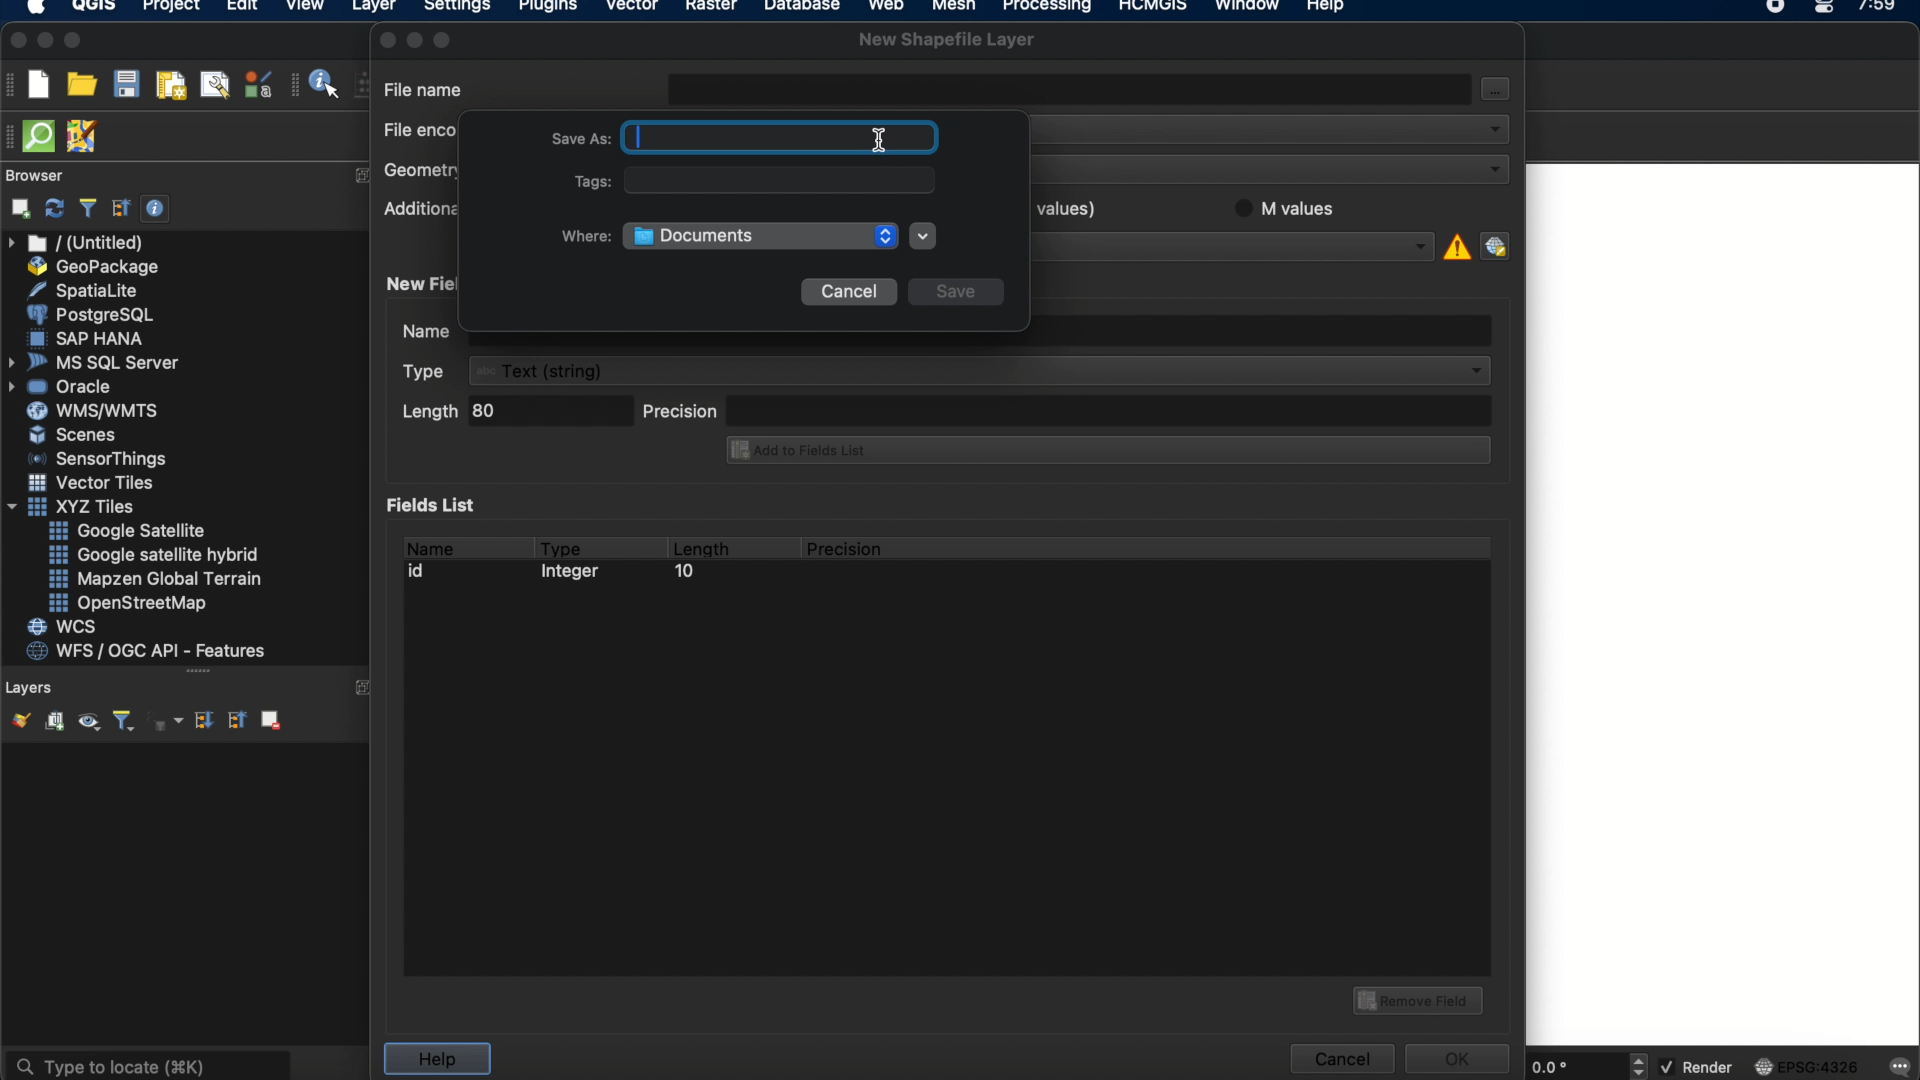  Describe the element at coordinates (1493, 169) in the screenshot. I see `dropdown` at that location.